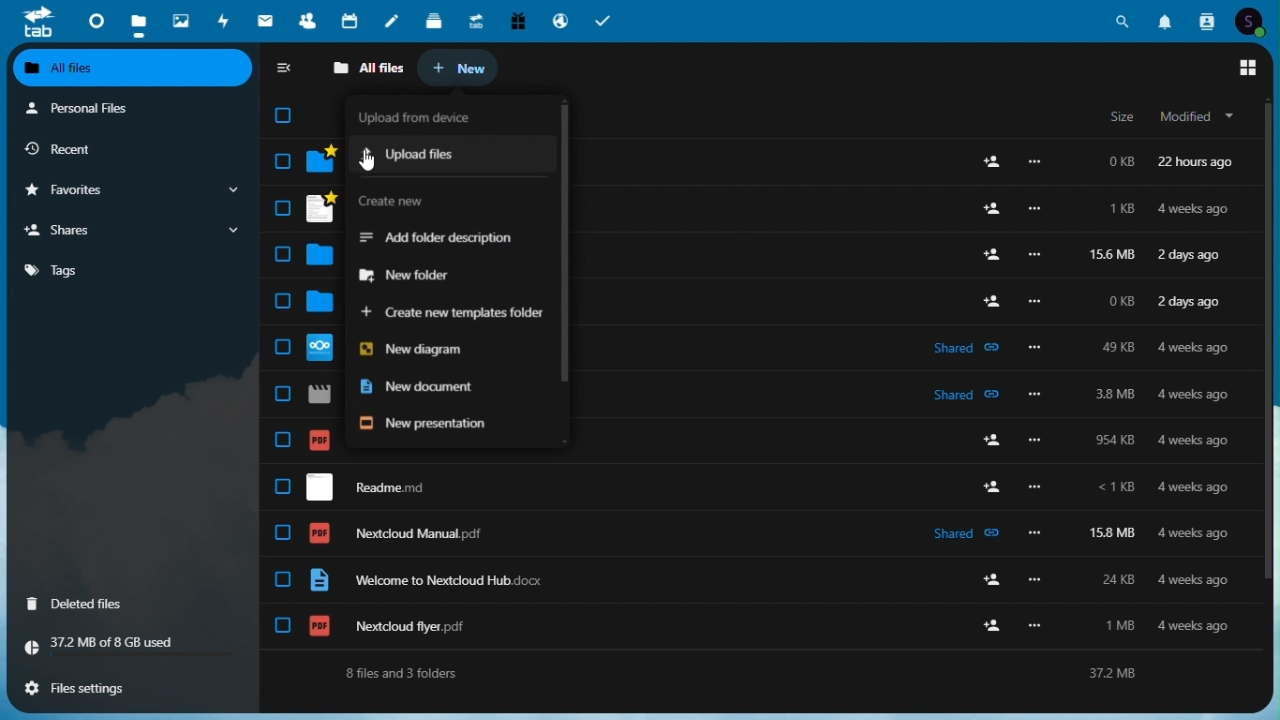 The width and height of the screenshot is (1280, 720). Describe the element at coordinates (394, 20) in the screenshot. I see `notes` at that location.